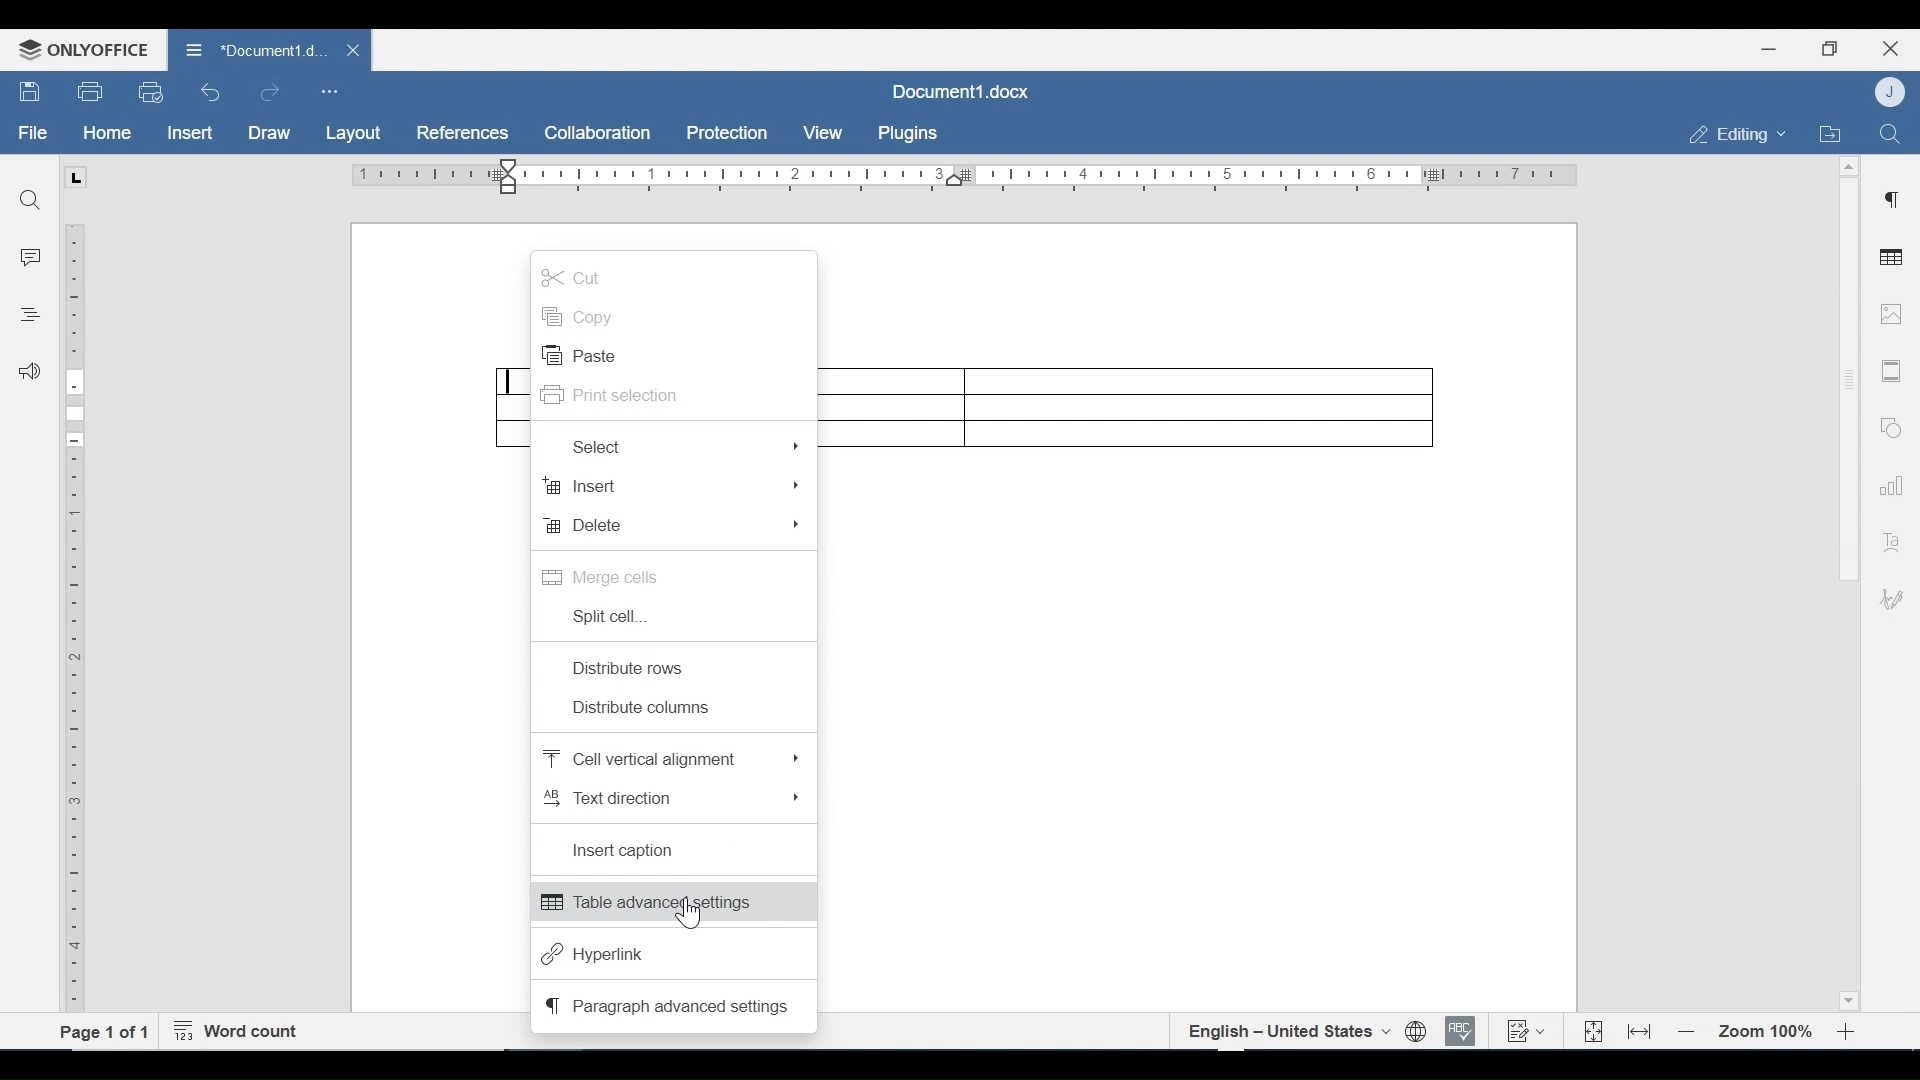 The height and width of the screenshot is (1080, 1920). What do you see at coordinates (824, 133) in the screenshot?
I see `View` at bounding box center [824, 133].